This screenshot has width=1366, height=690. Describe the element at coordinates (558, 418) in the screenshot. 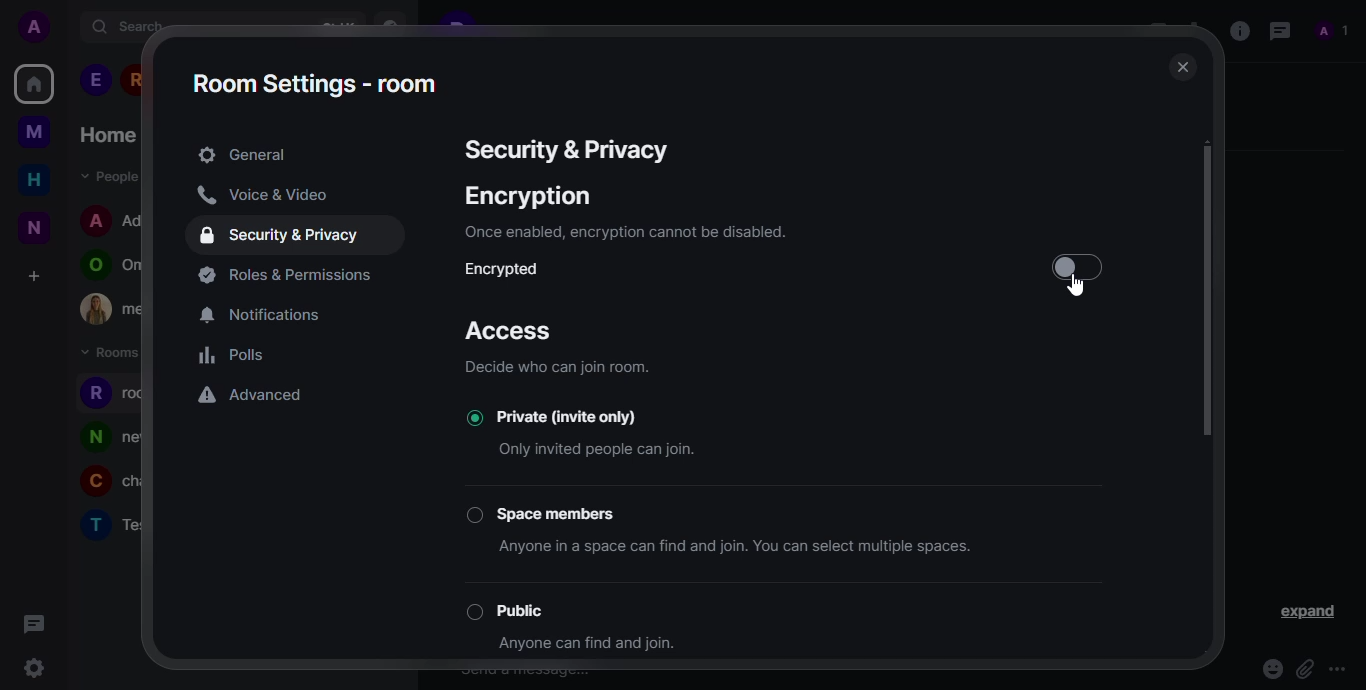

I see `private (Invite only) button` at that location.